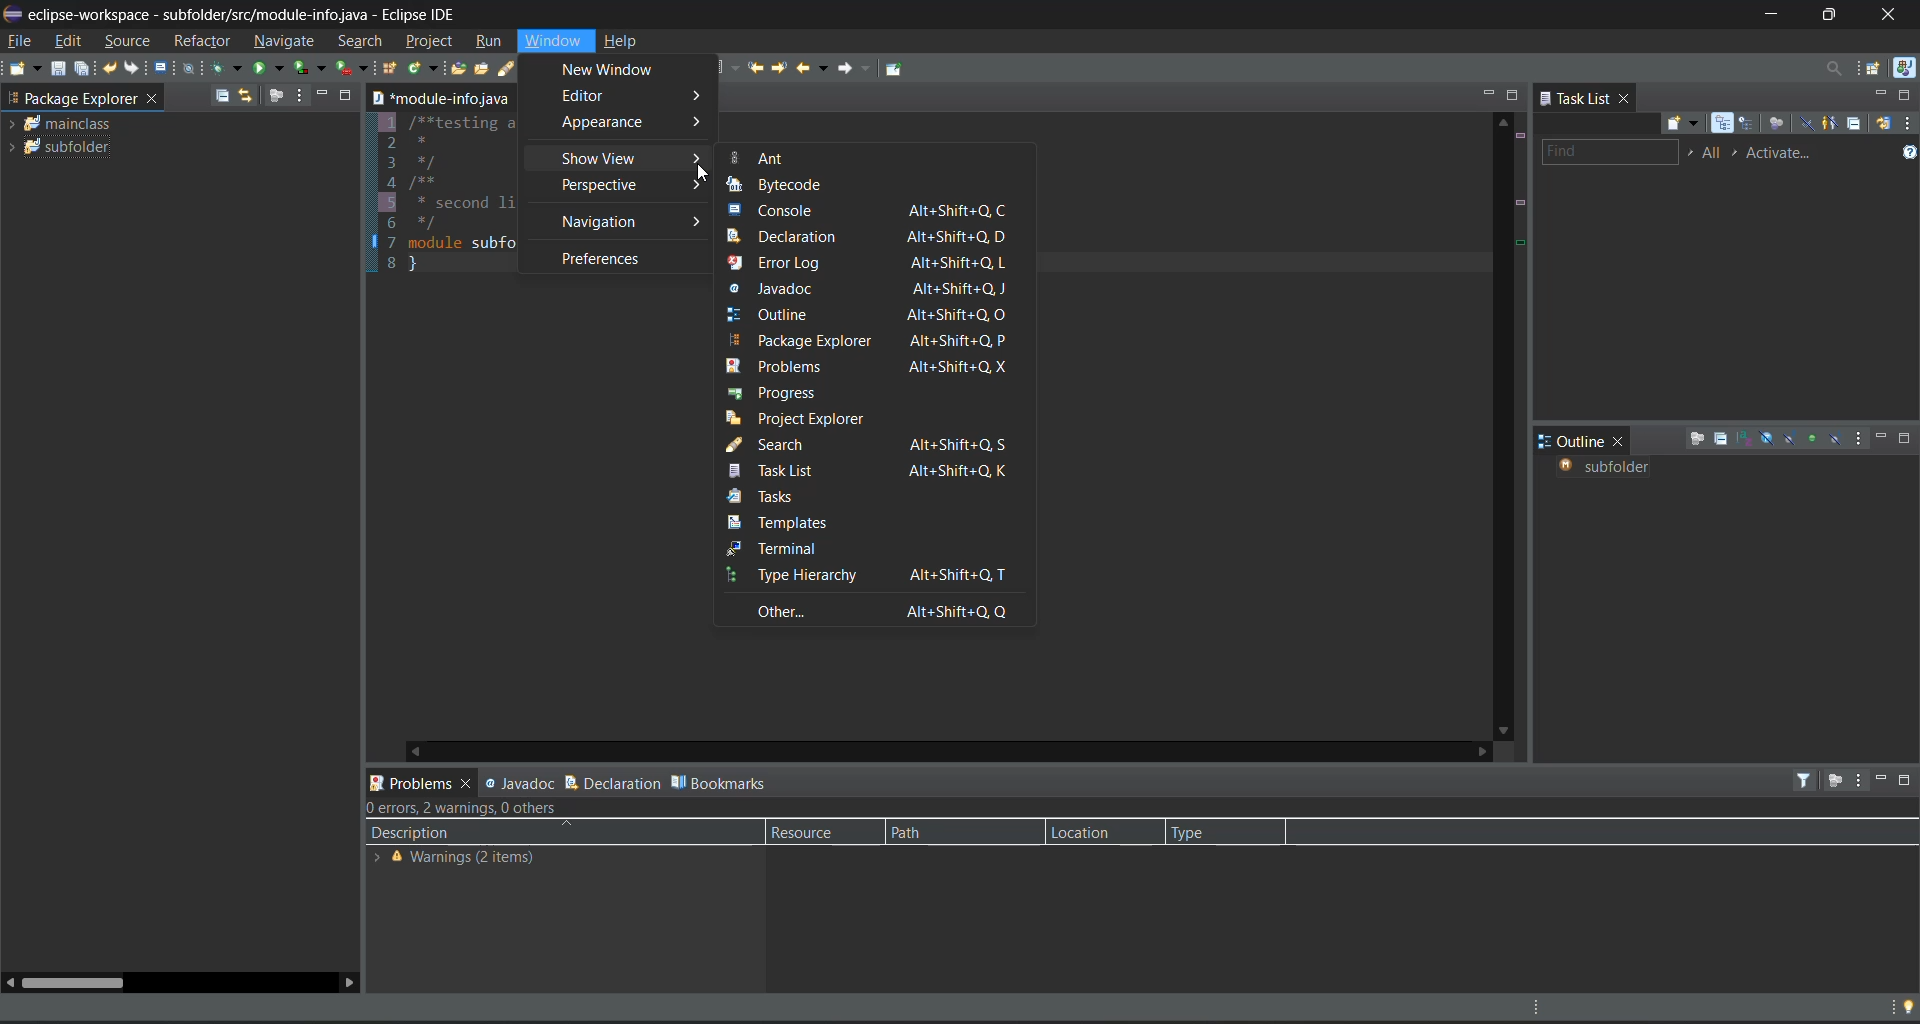 The image size is (1920, 1024). Describe the element at coordinates (777, 391) in the screenshot. I see `progress` at that location.